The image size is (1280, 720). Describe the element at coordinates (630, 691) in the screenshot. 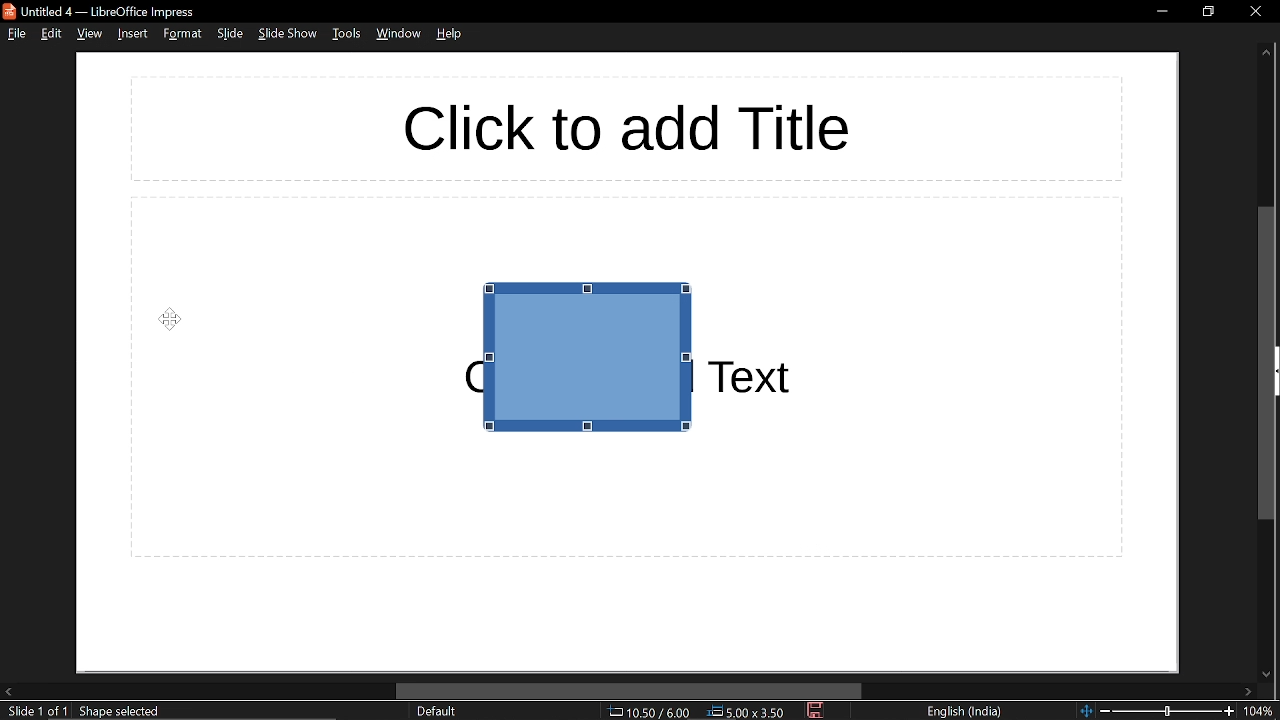

I see `horizontal scrollbar` at that location.